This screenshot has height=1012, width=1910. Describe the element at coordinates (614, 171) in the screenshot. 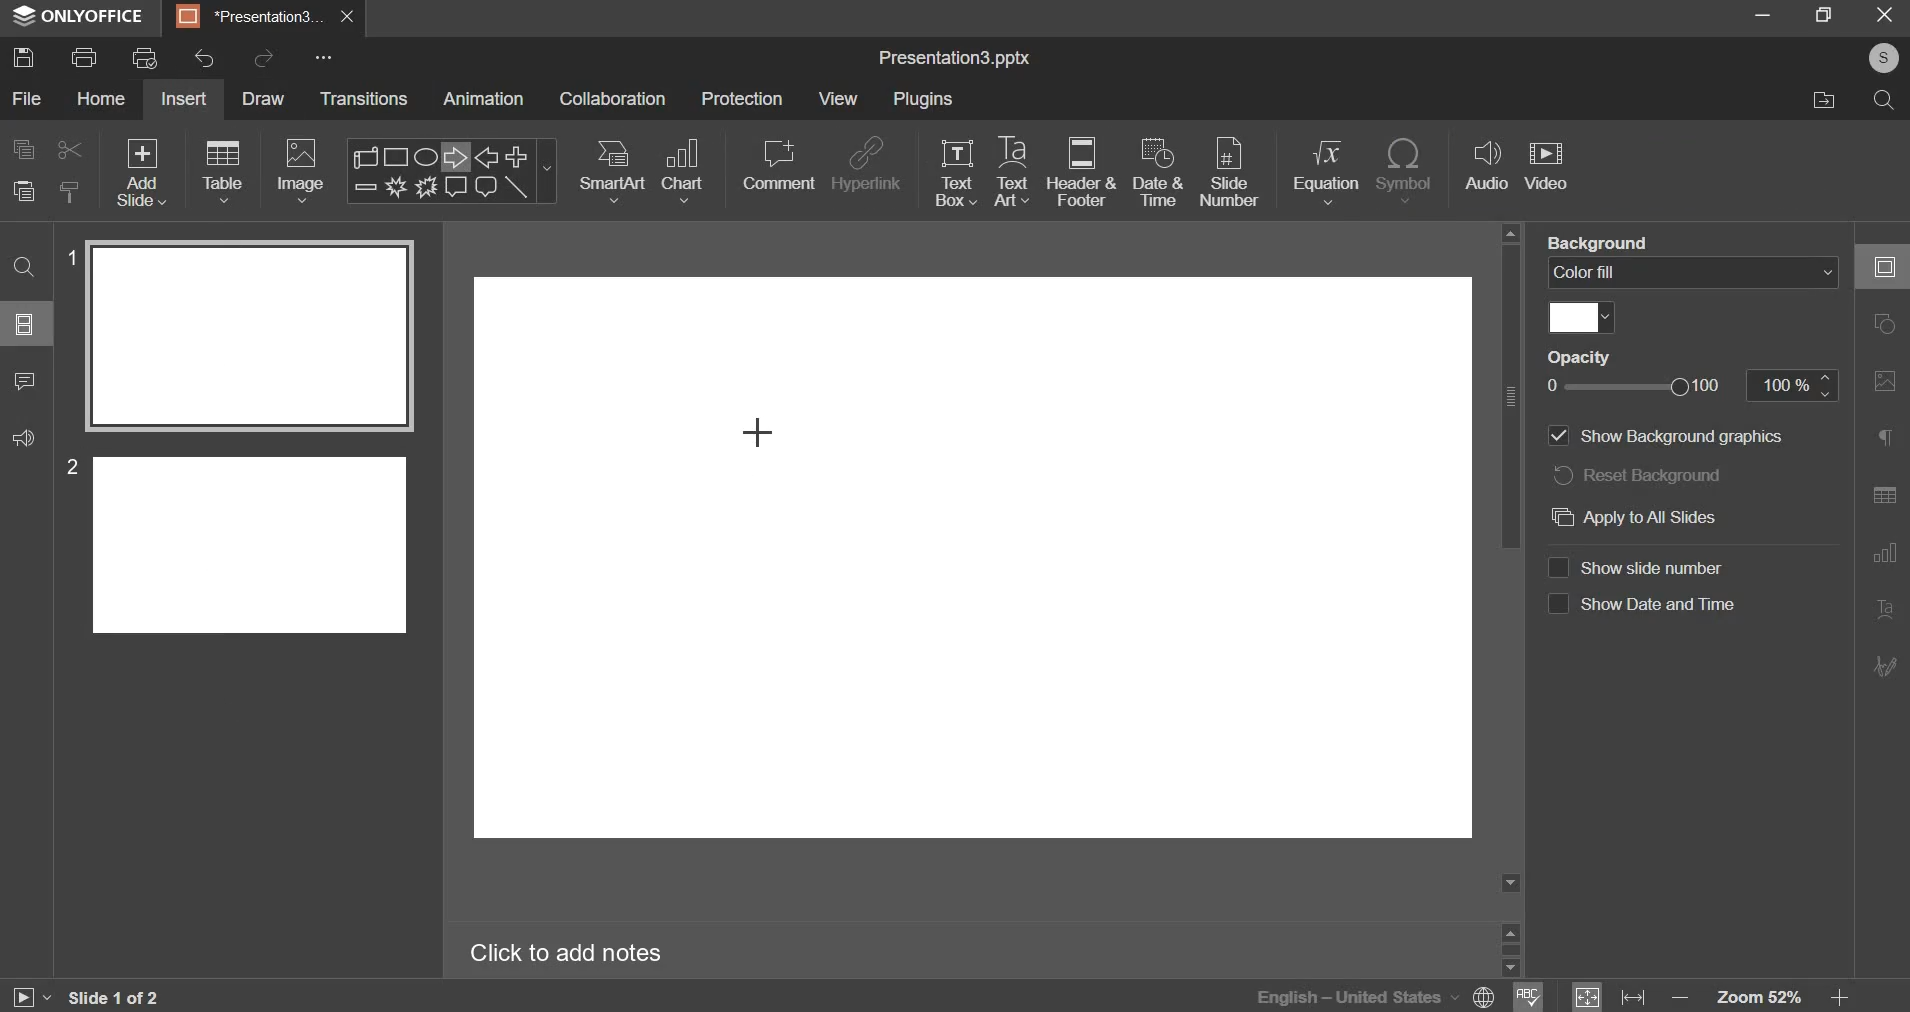

I see `smart art` at that location.